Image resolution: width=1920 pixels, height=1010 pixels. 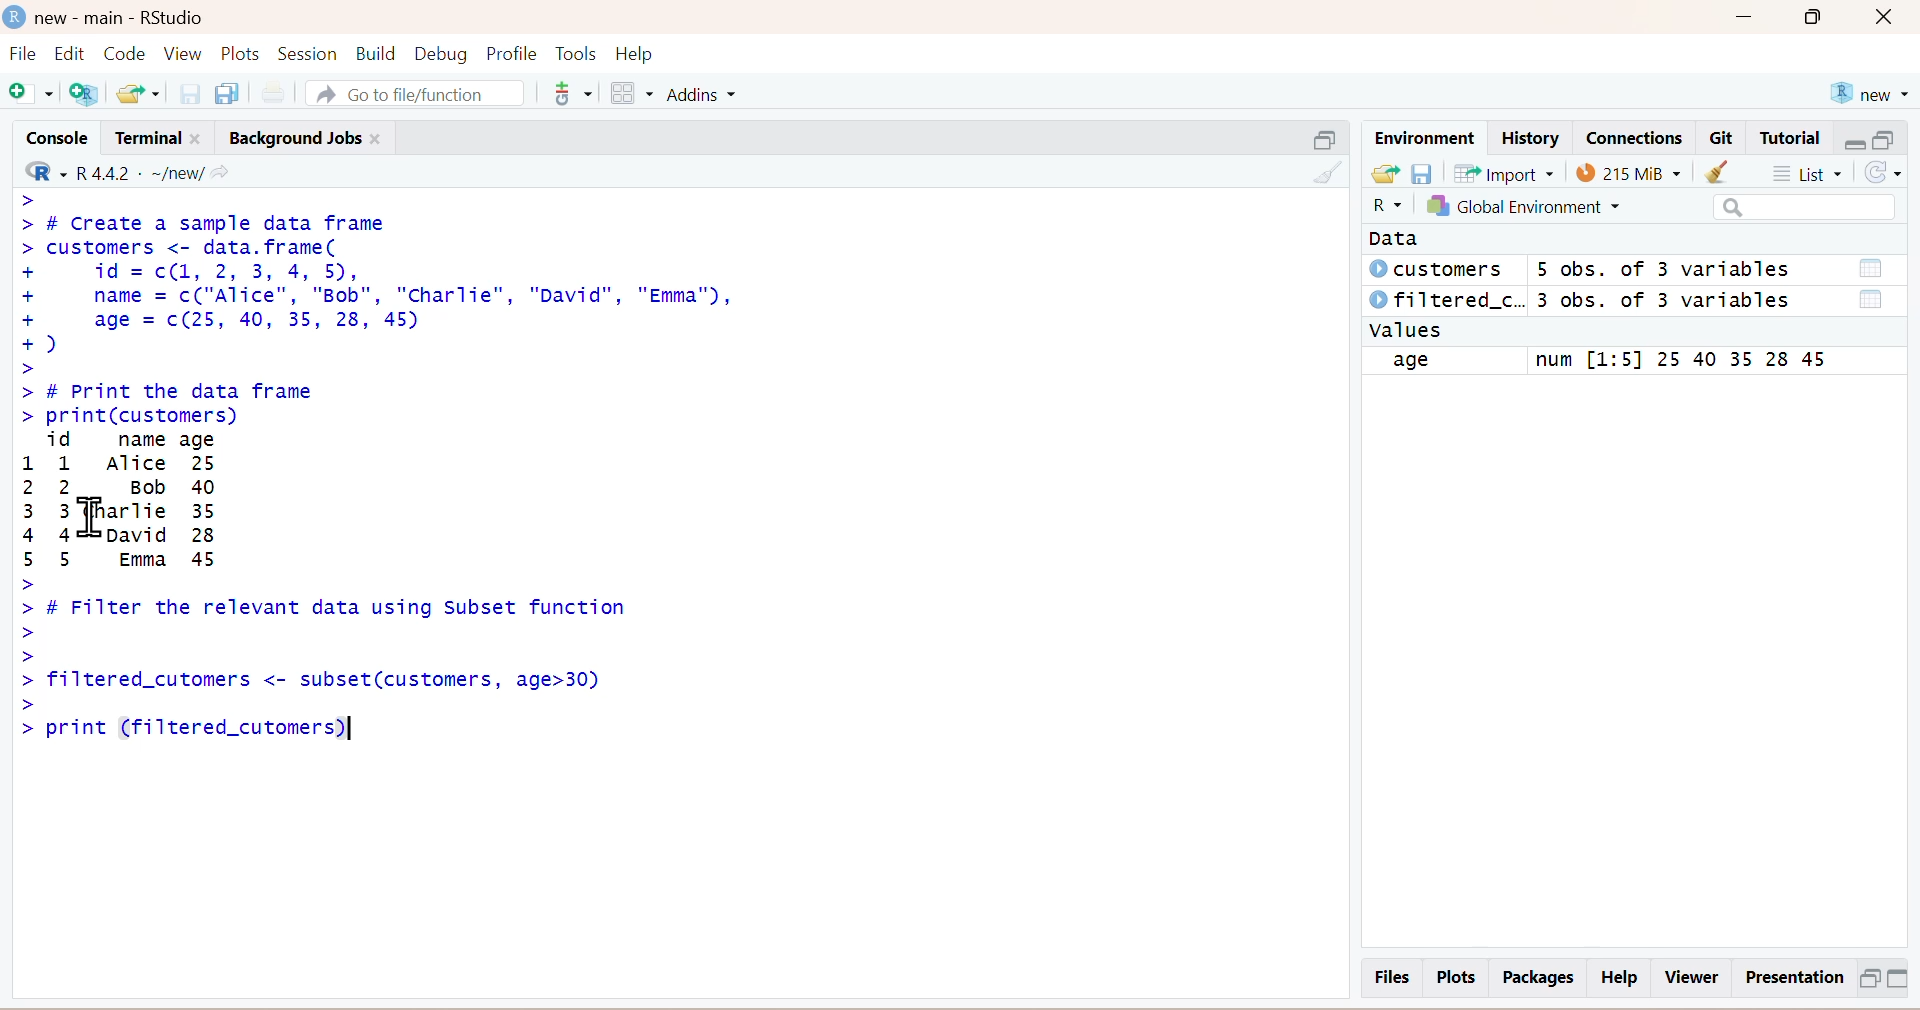 What do you see at coordinates (1868, 977) in the screenshot?
I see `Maximize` at bounding box center [1868, 977].